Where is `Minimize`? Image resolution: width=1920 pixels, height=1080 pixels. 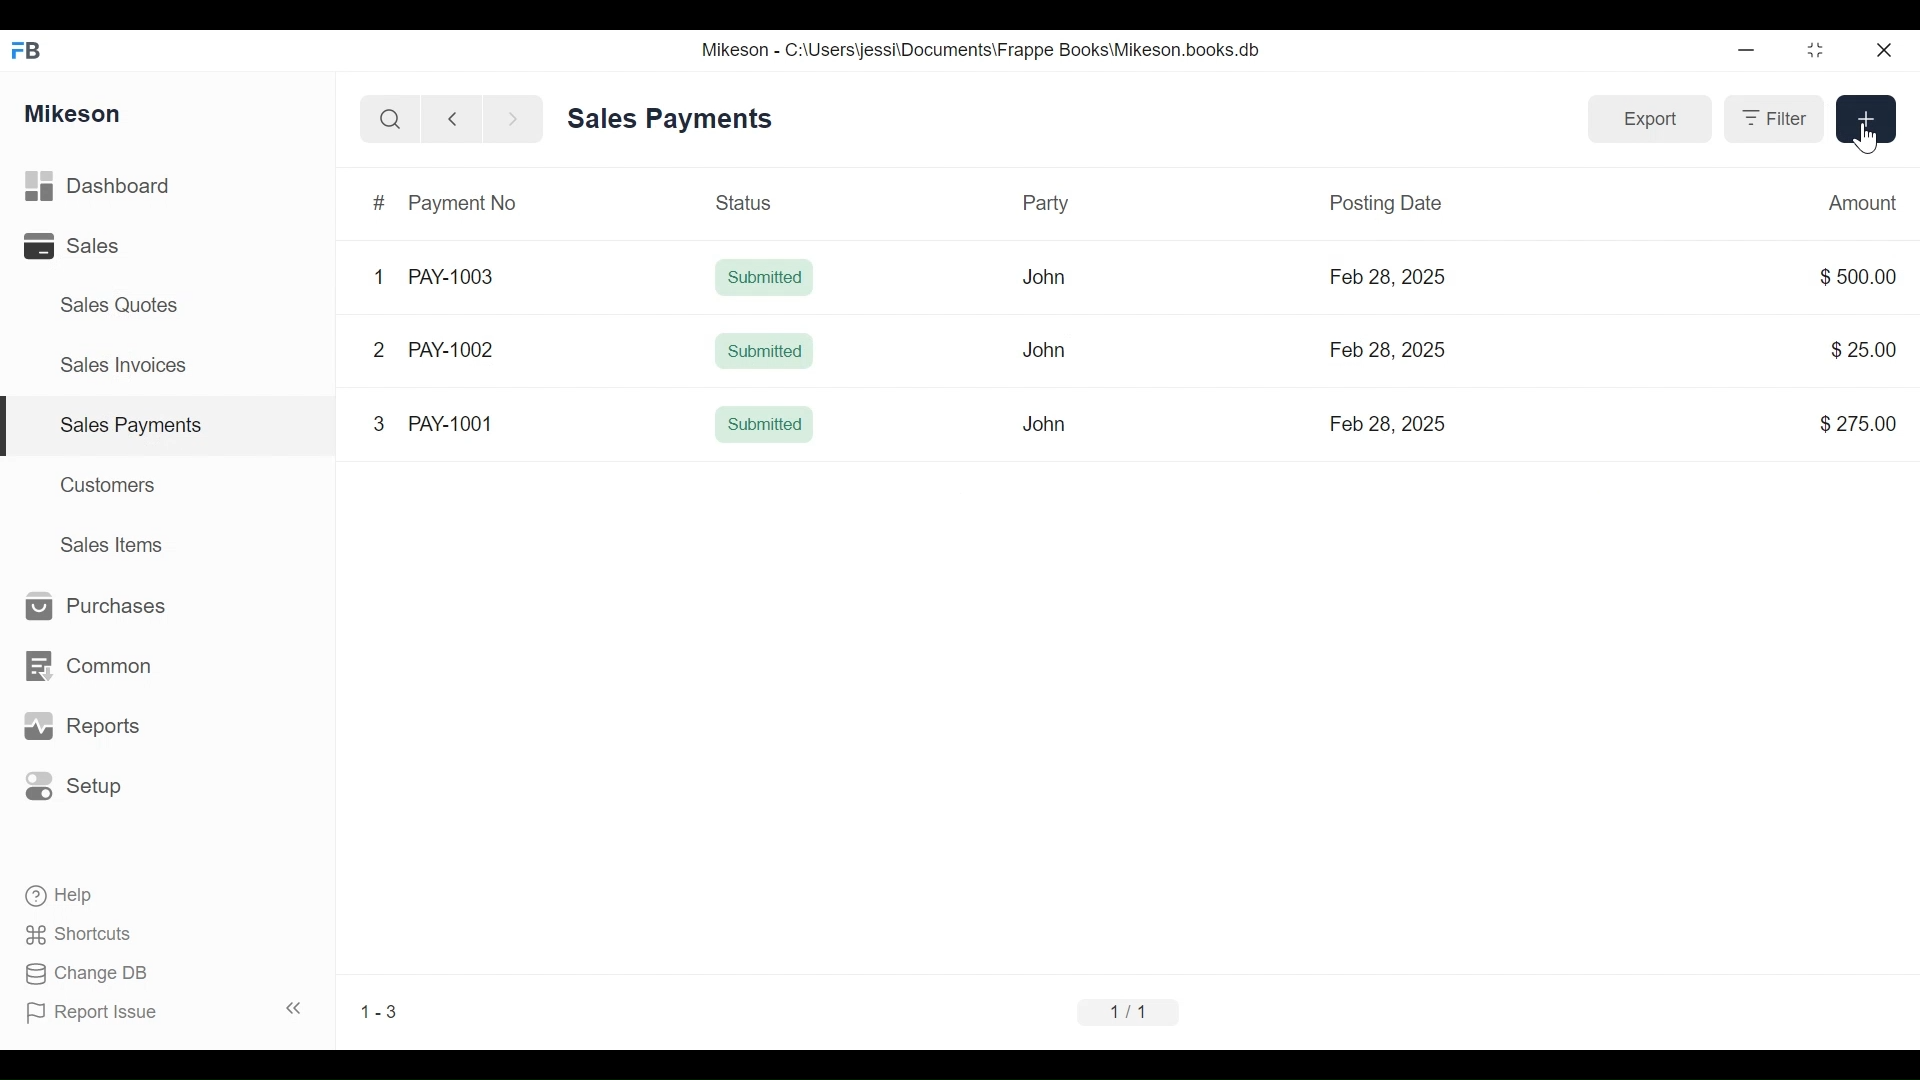 Minimize is located at coordinates (1746, 53).